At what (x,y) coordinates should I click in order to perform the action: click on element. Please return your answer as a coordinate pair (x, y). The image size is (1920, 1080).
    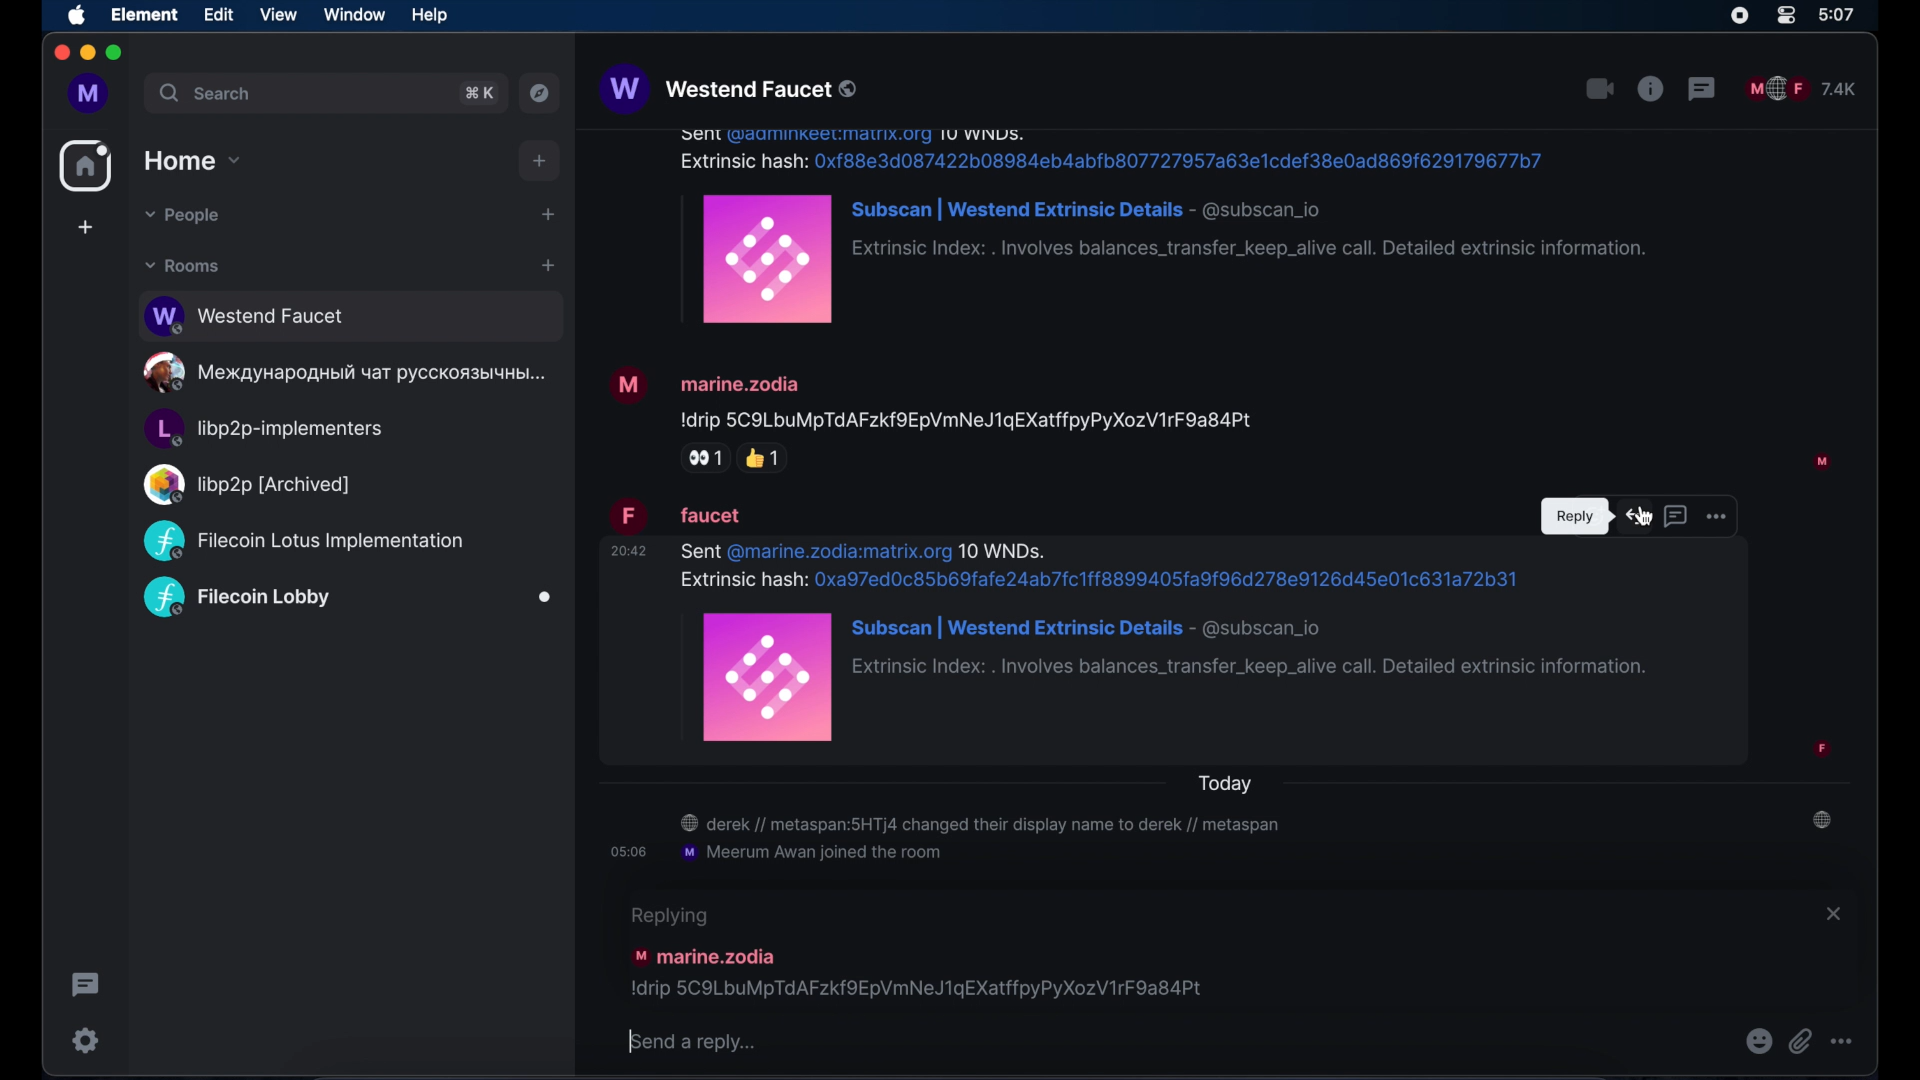
    Looking at the image, I should click on (146, 15).